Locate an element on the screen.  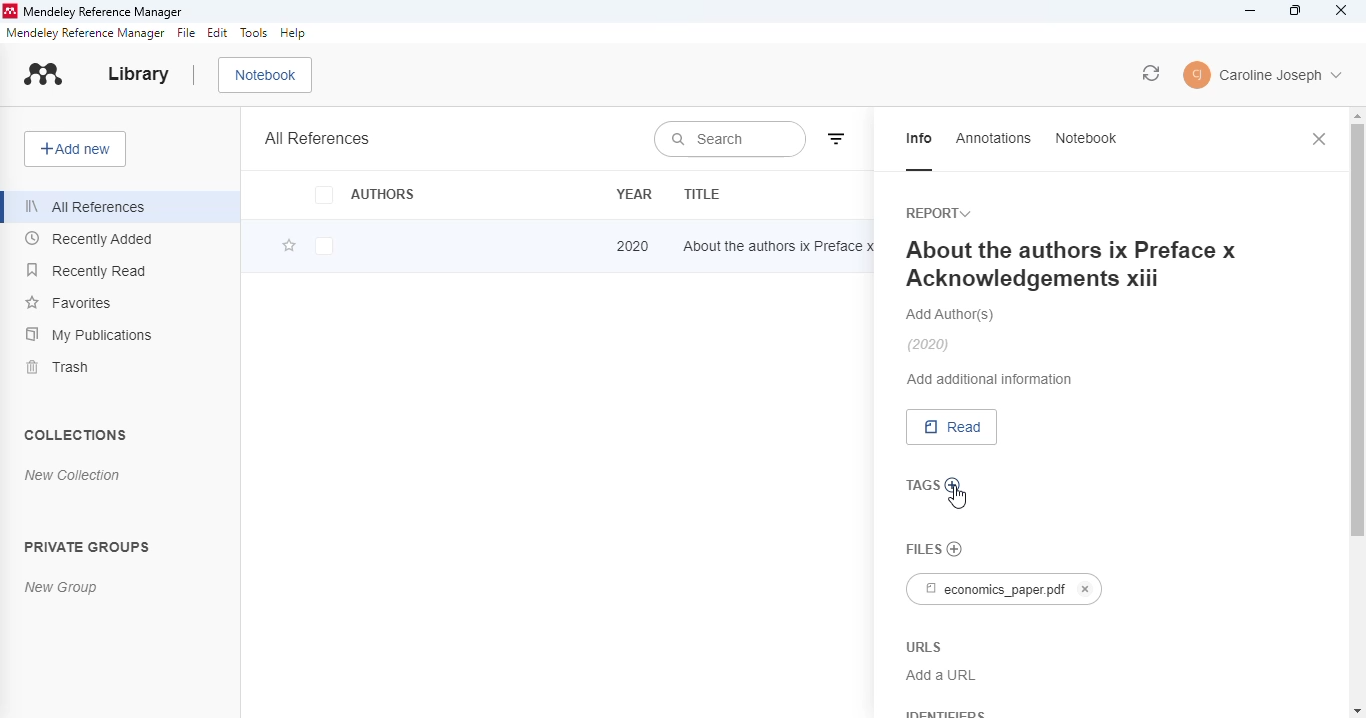
sync is located at coordinates (1152, 73).